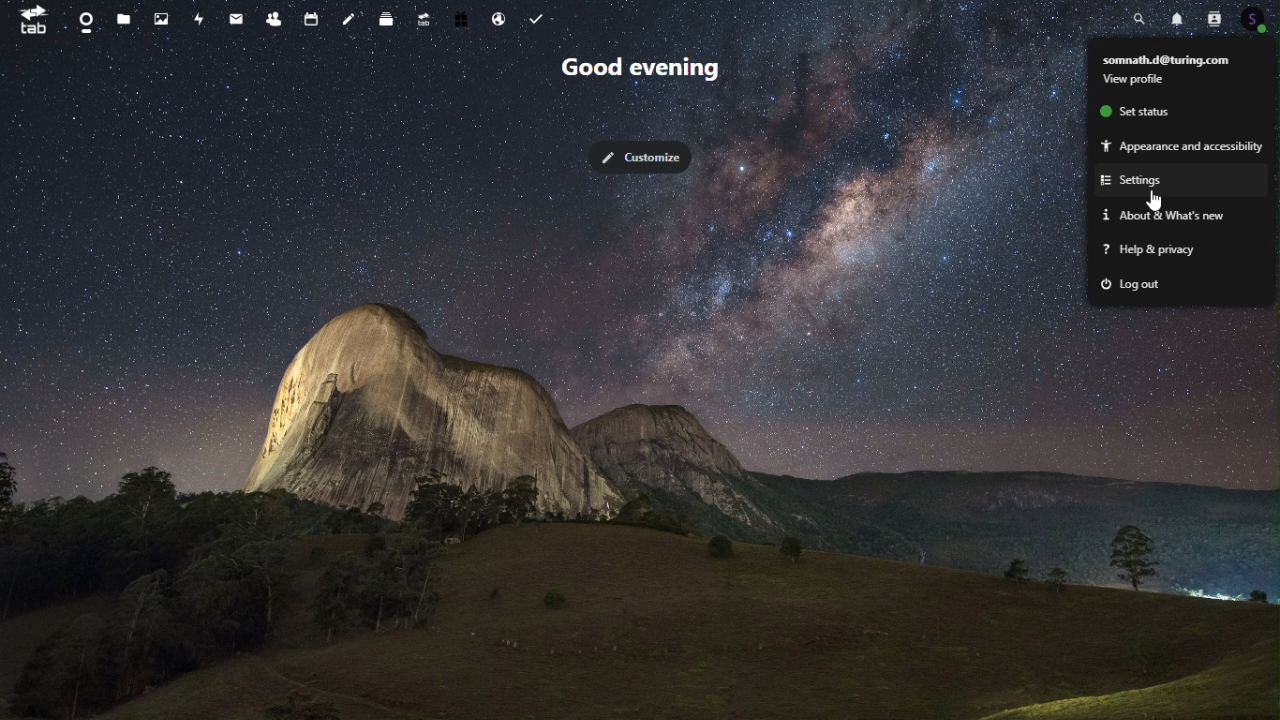 Image resolution: width=1280 pixels, height=720 pixels. What do you see at coordinates (196, 16) in the screenshot?
I see `activity` at bounding box center [196, 16].